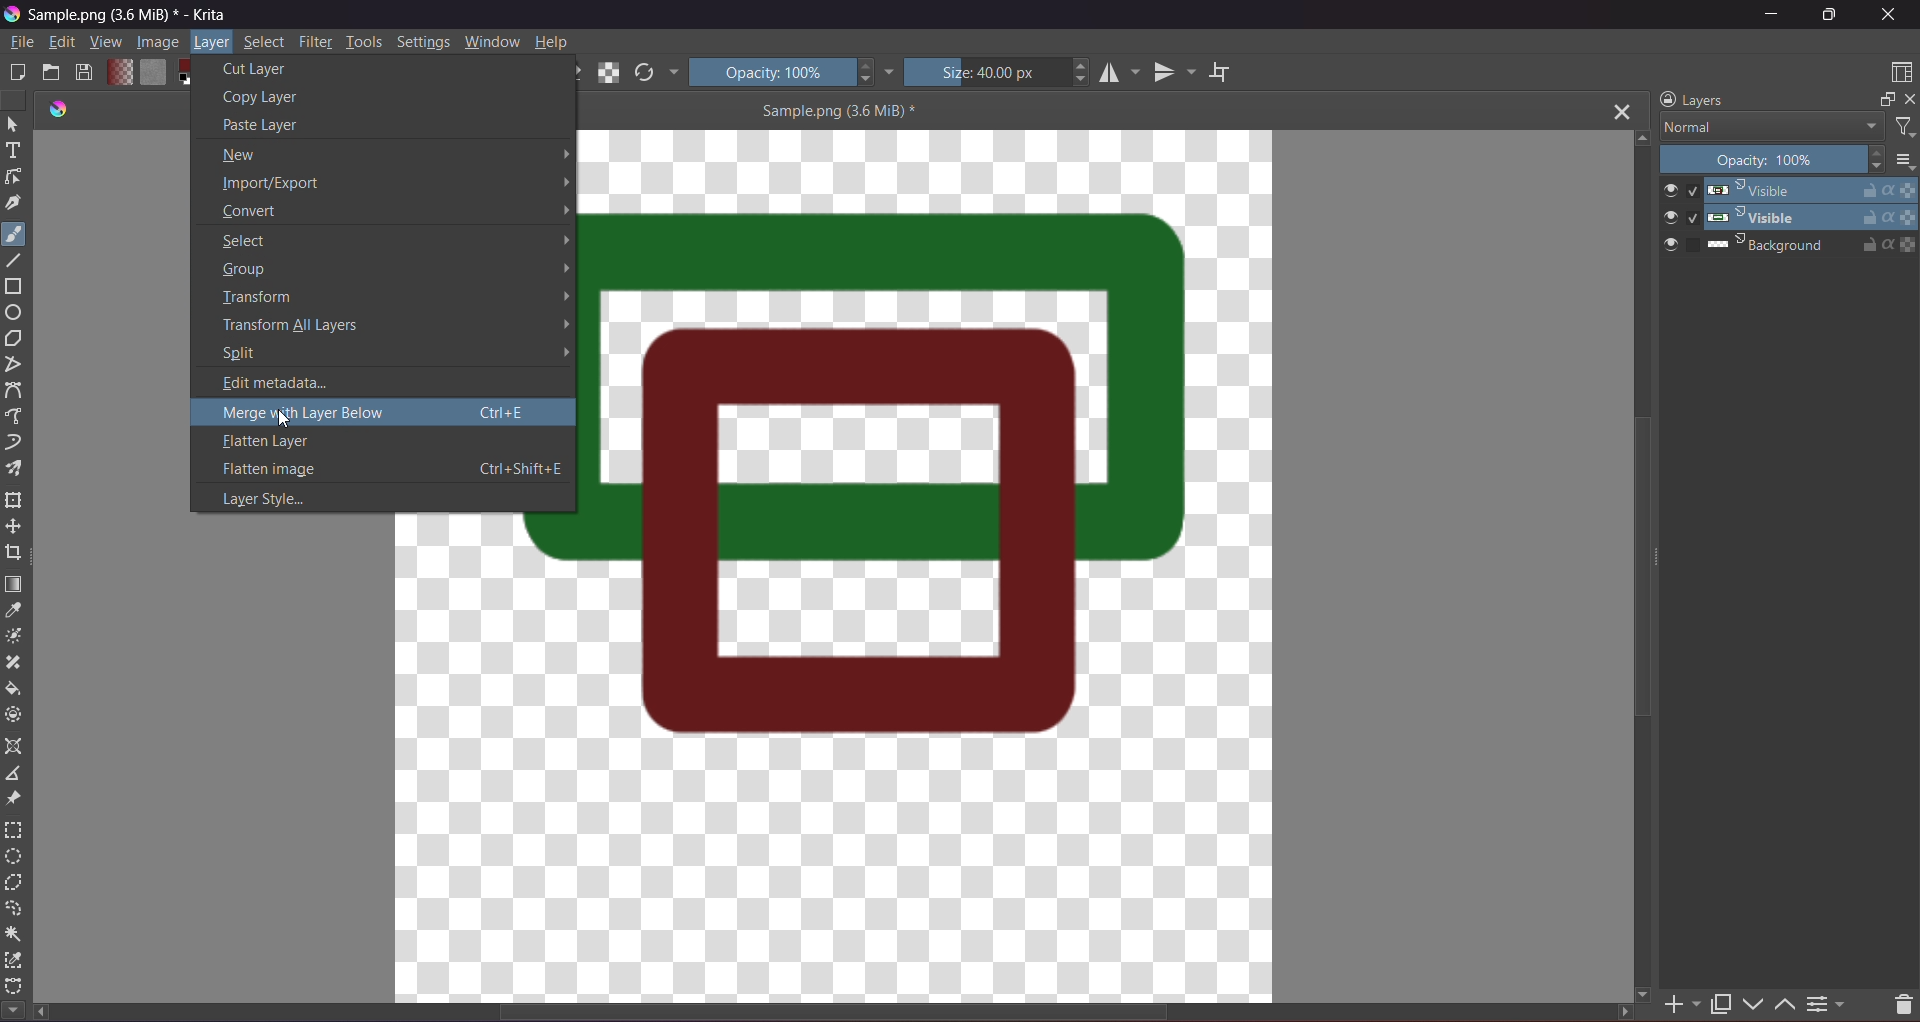  I want to click on Transform a layer, so click(15, 502).